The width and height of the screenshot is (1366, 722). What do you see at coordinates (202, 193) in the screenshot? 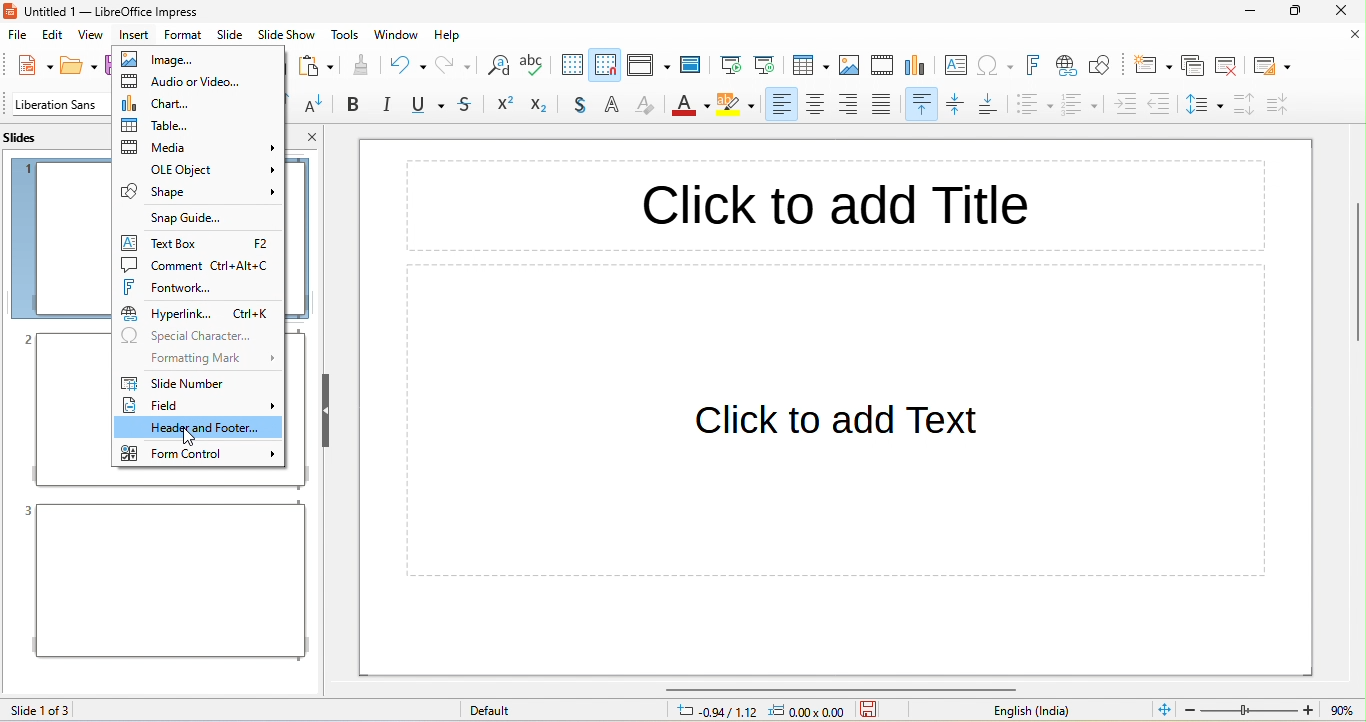
I see `shape` at bounding box center [202, 193].